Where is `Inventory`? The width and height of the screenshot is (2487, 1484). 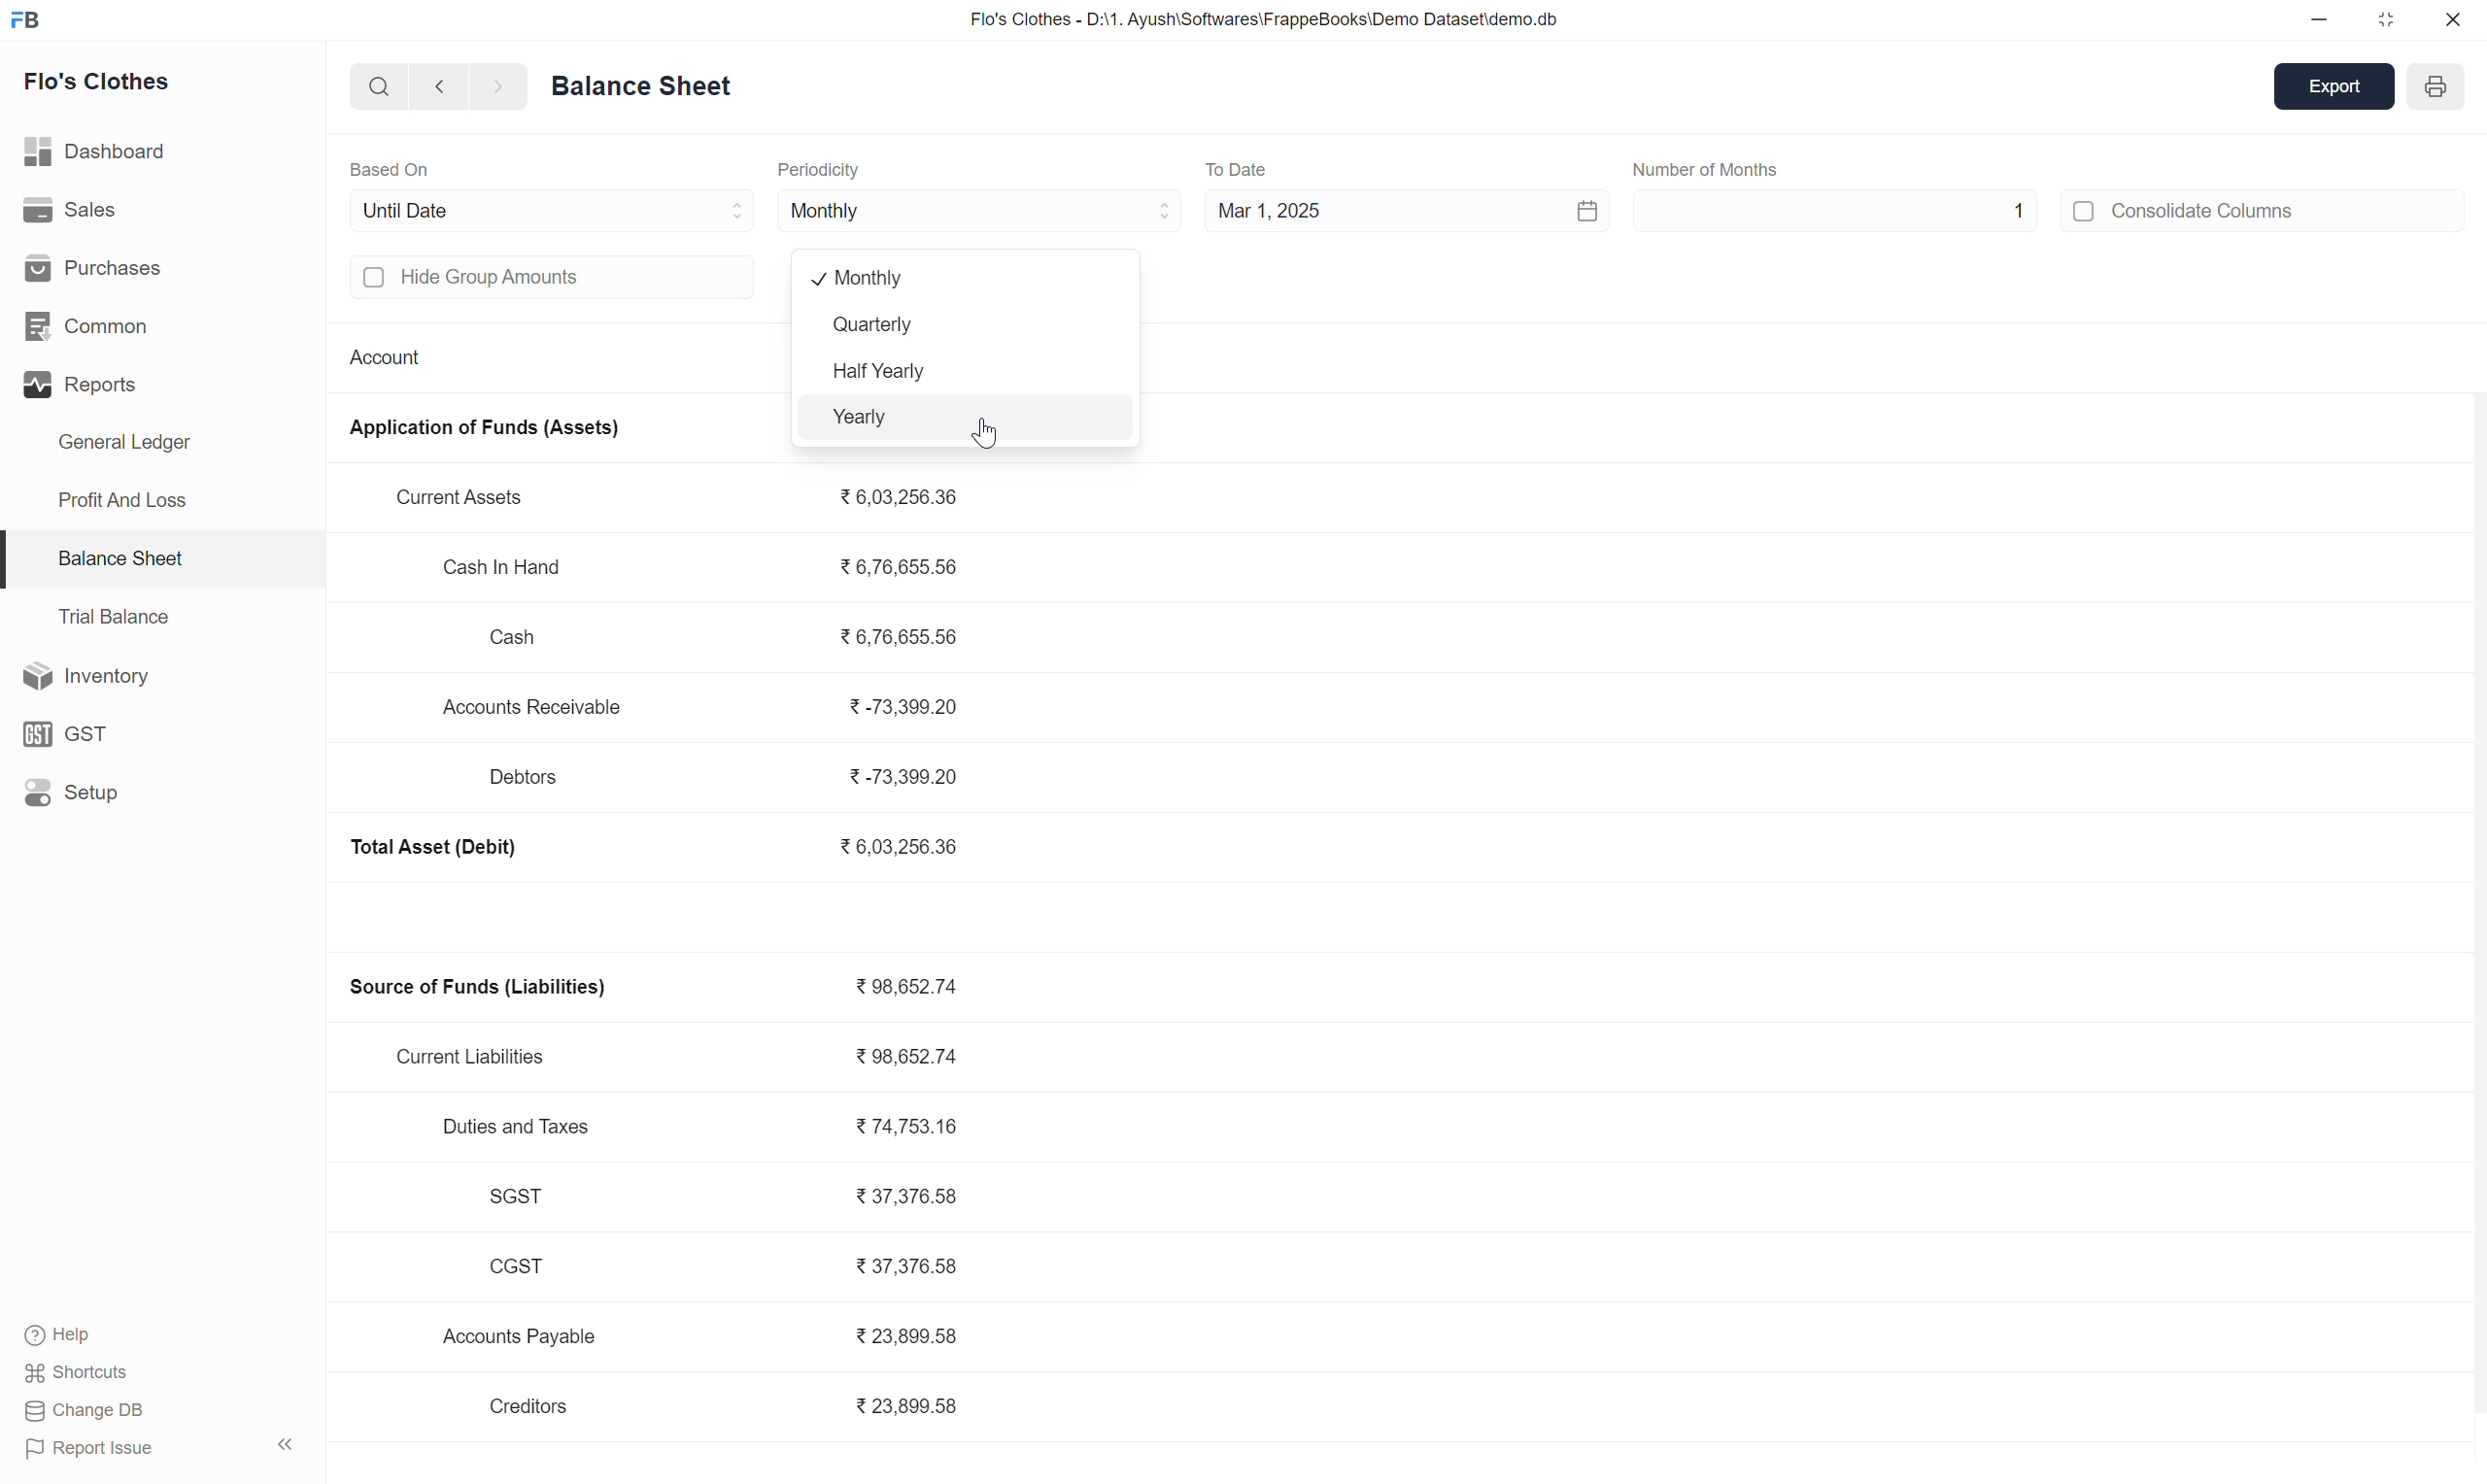 Inventory is located at coordinates (91, 676).